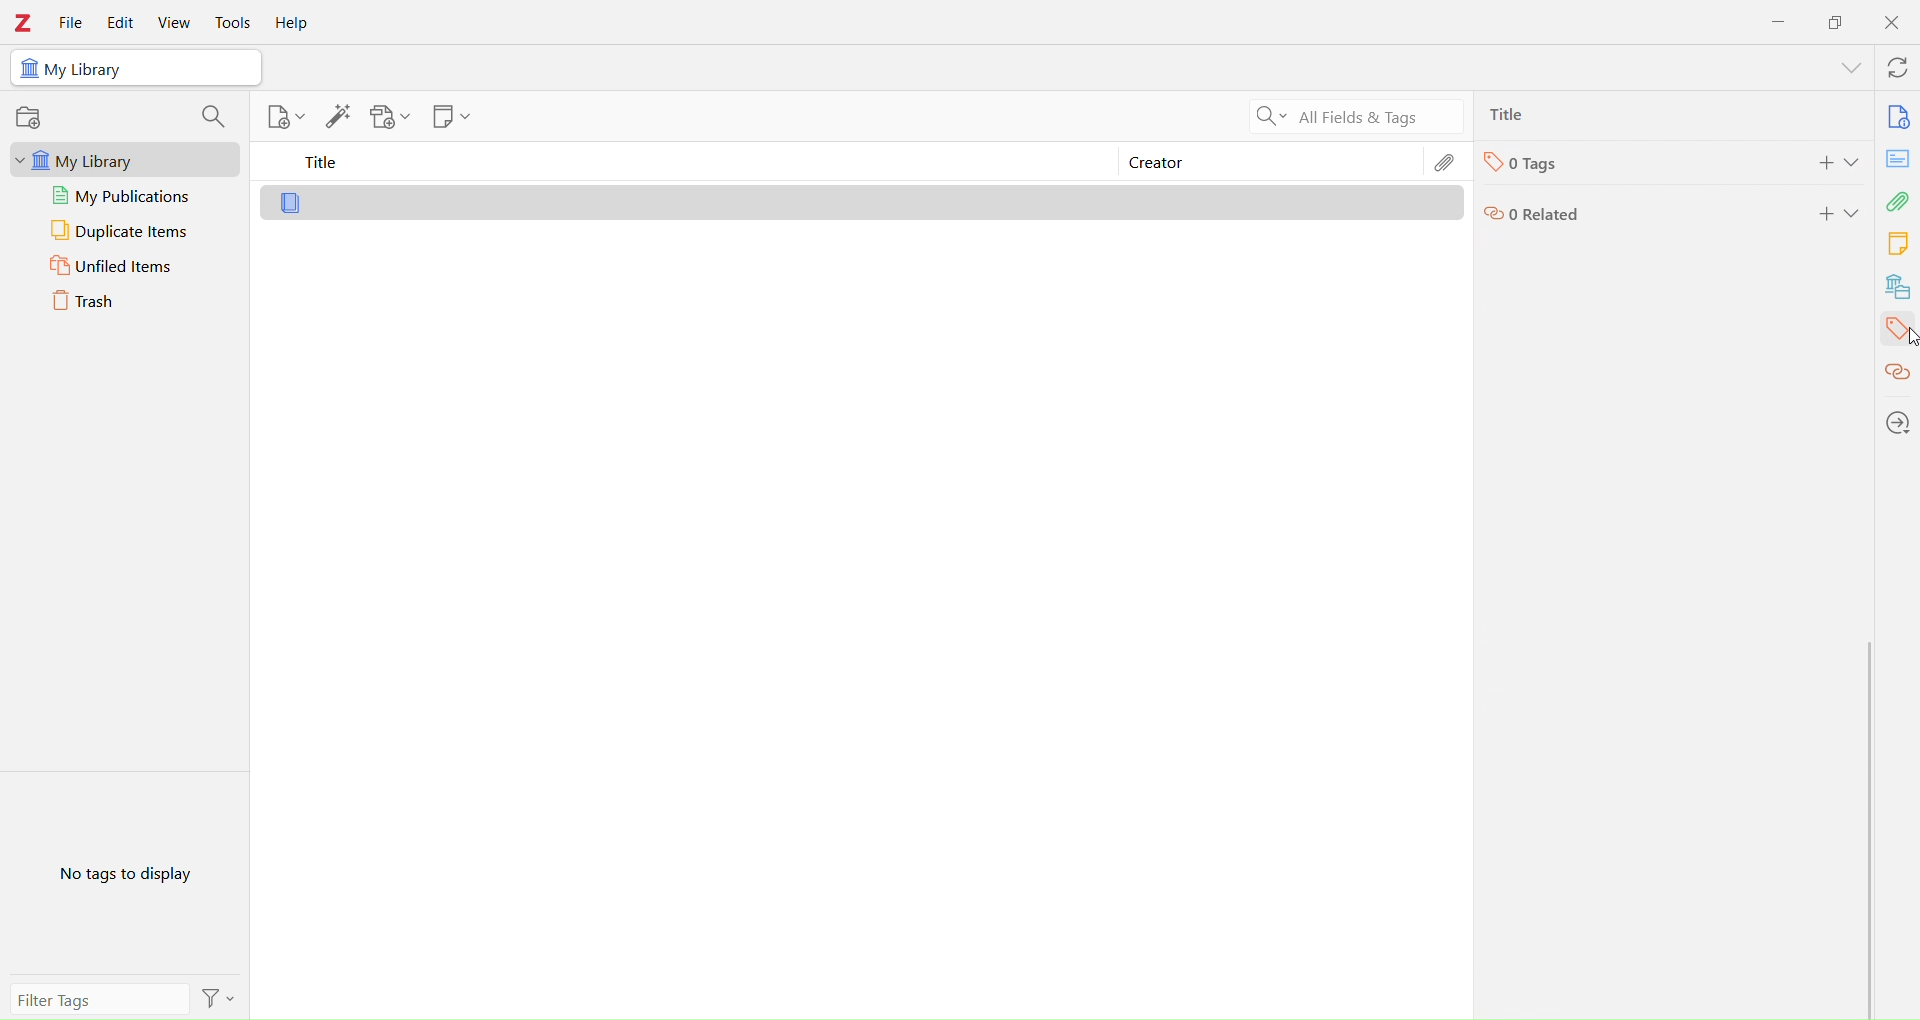 Image resolution: width=1920 pixels, height=1020 pixels. Describe the element at coordinates (1856, 168) in the screenshot. I see `Expand section` at that location.